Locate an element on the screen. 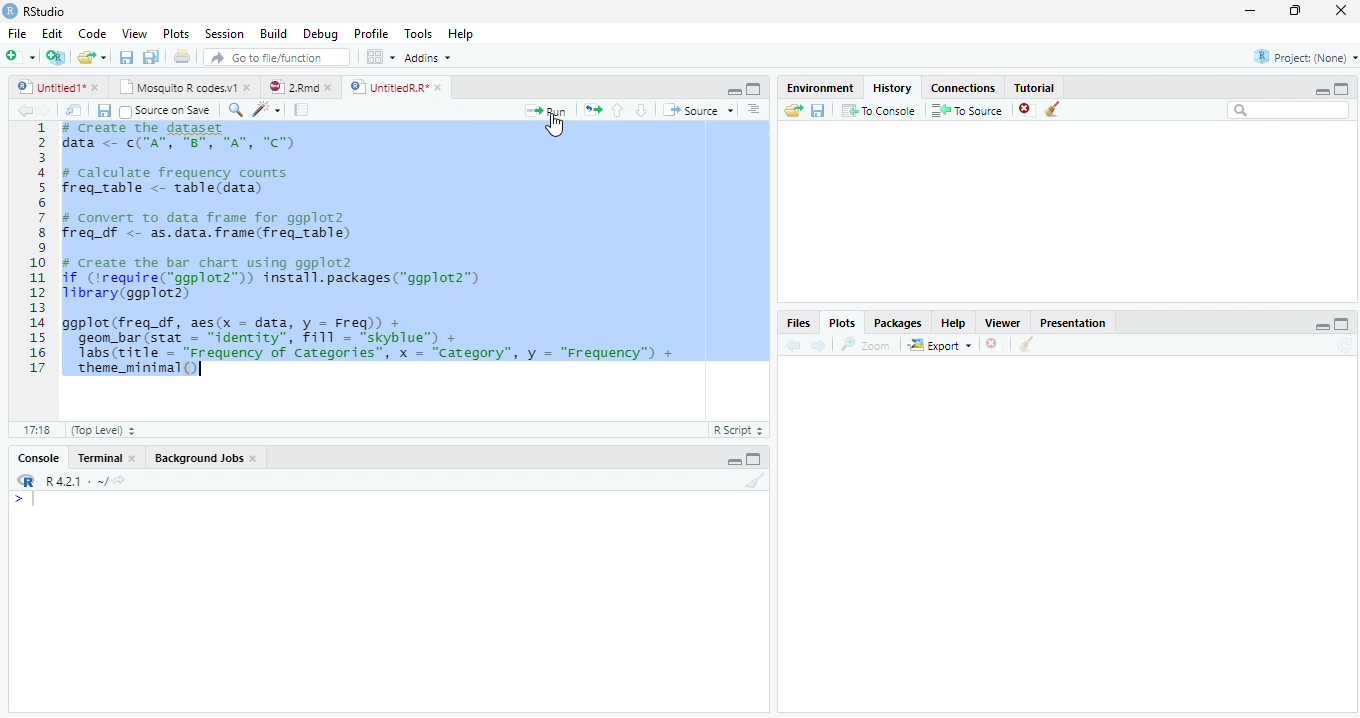 This screenshot has height=718, width=1360. Next is located at coordinates (820, 344).